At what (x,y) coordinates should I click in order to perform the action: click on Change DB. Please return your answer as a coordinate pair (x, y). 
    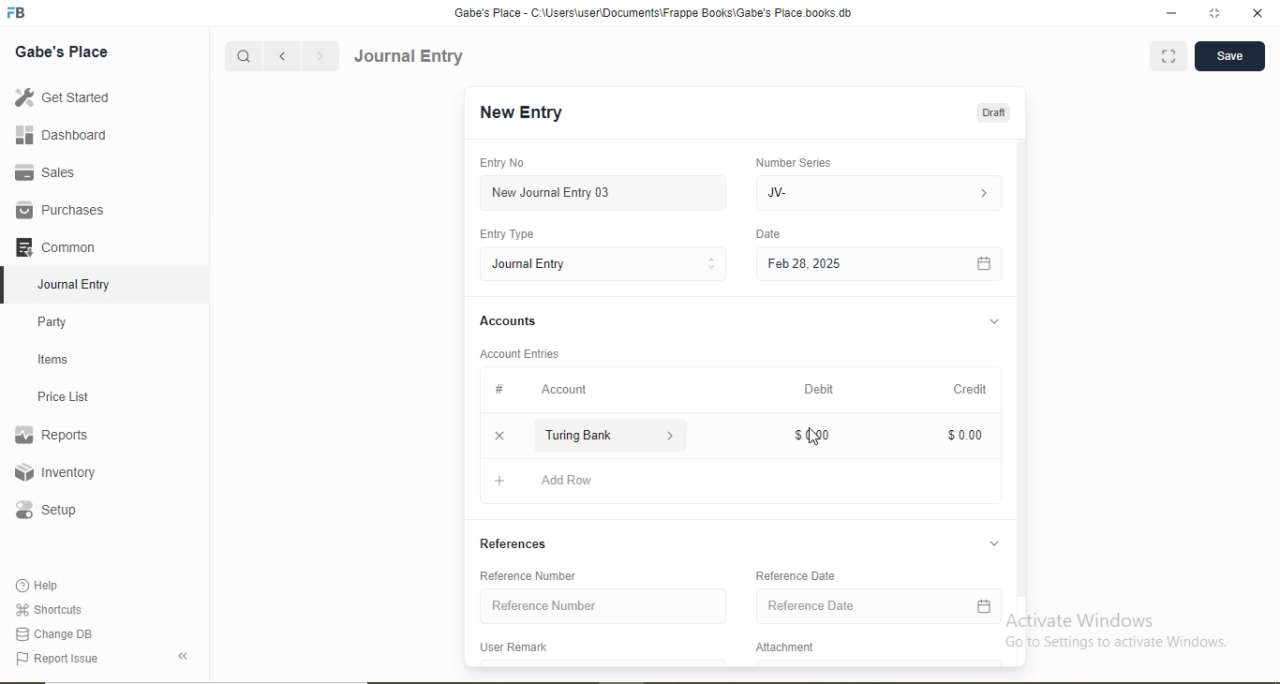
    Looking at the image, I should click on (52, 635).